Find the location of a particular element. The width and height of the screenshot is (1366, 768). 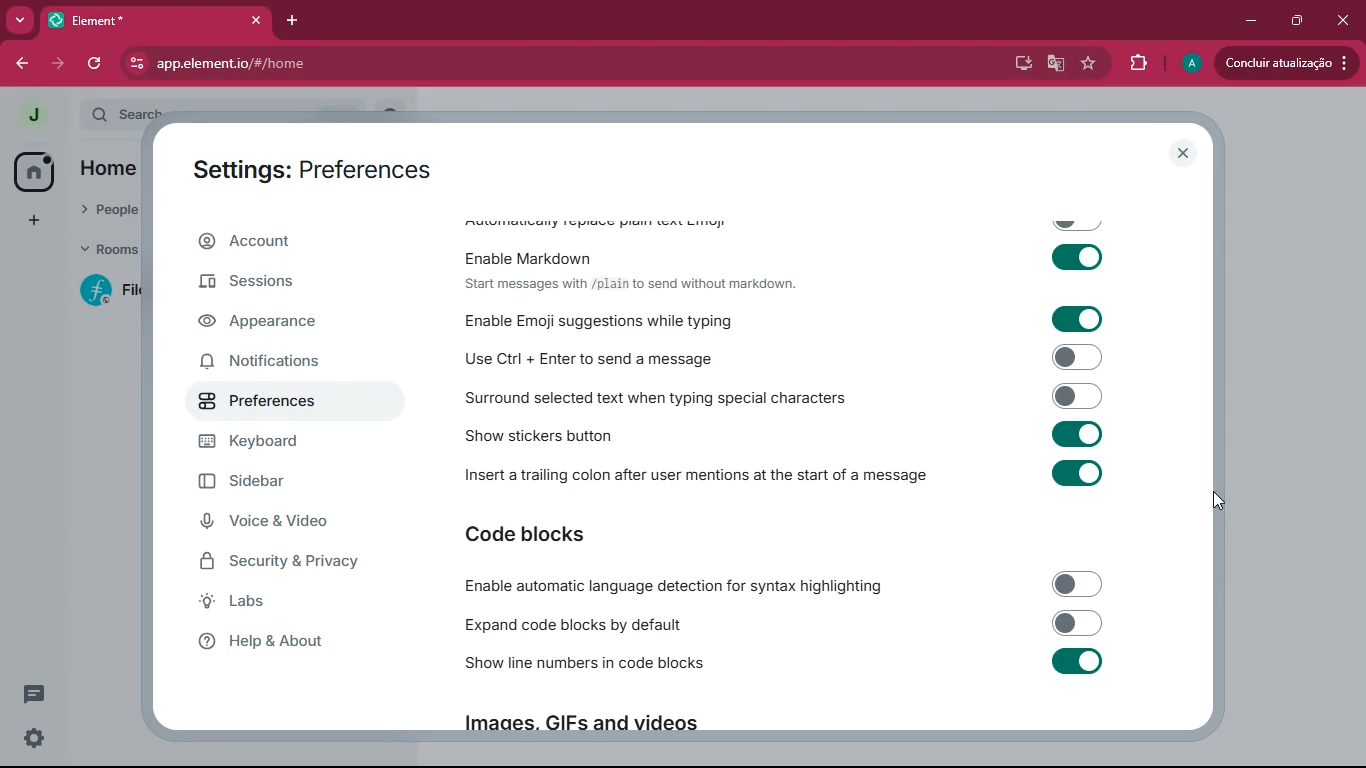

sessions is located at coordinates (282, 284).